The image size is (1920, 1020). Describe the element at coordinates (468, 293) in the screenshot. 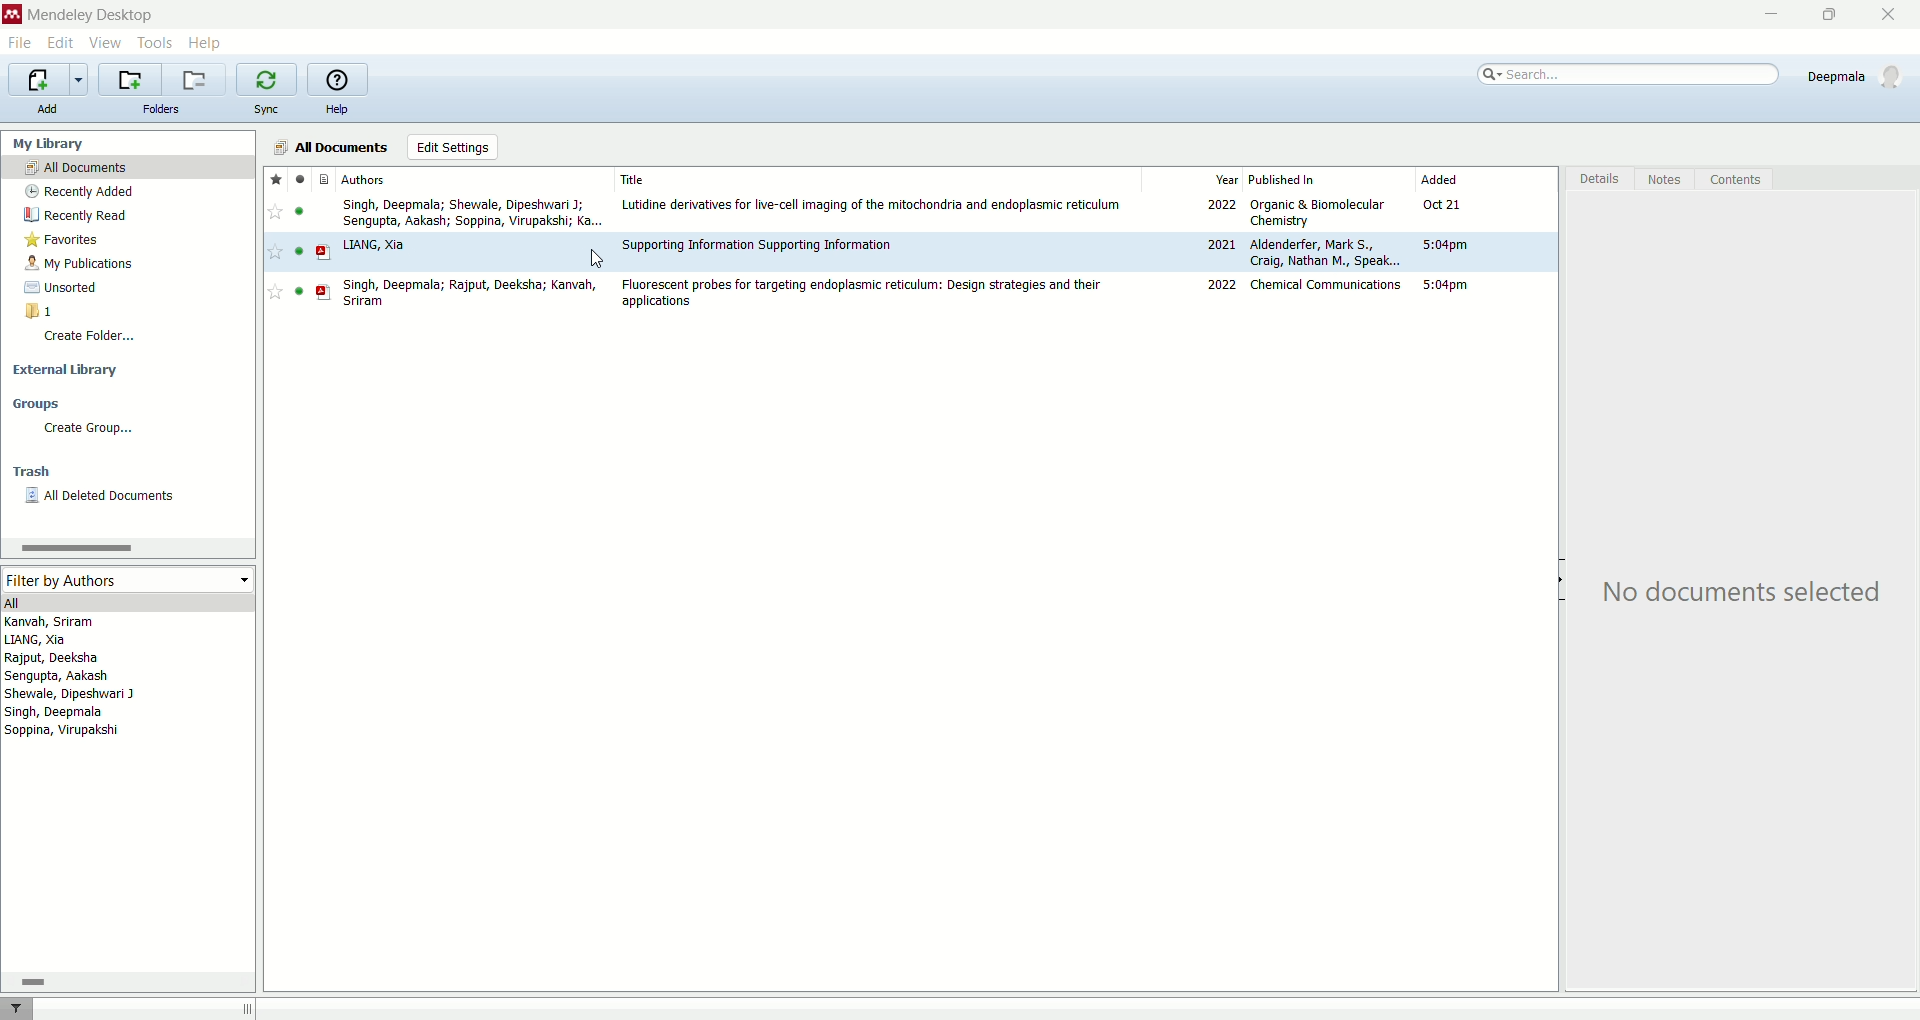

I see `Singh, Deepmala; Rajput, Deeksha; Kanvah,
Sriram` at that location.